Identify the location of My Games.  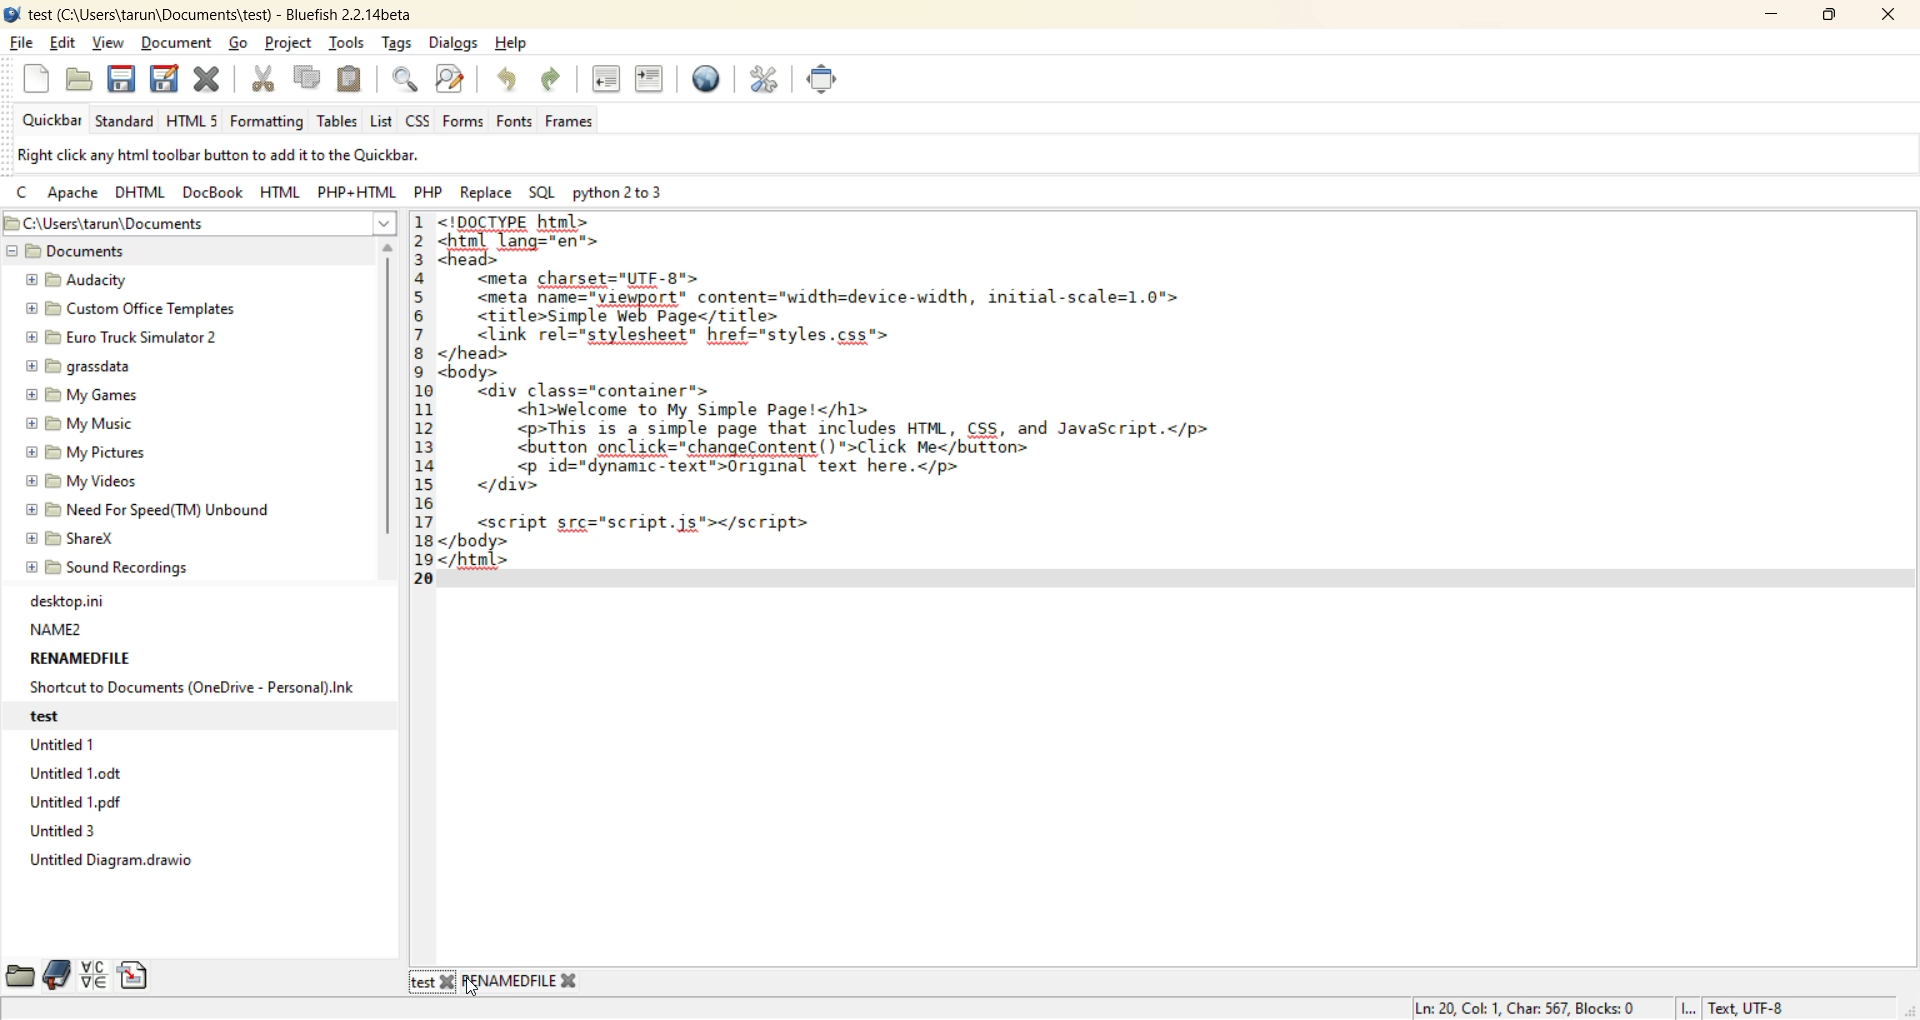
(82, 395).